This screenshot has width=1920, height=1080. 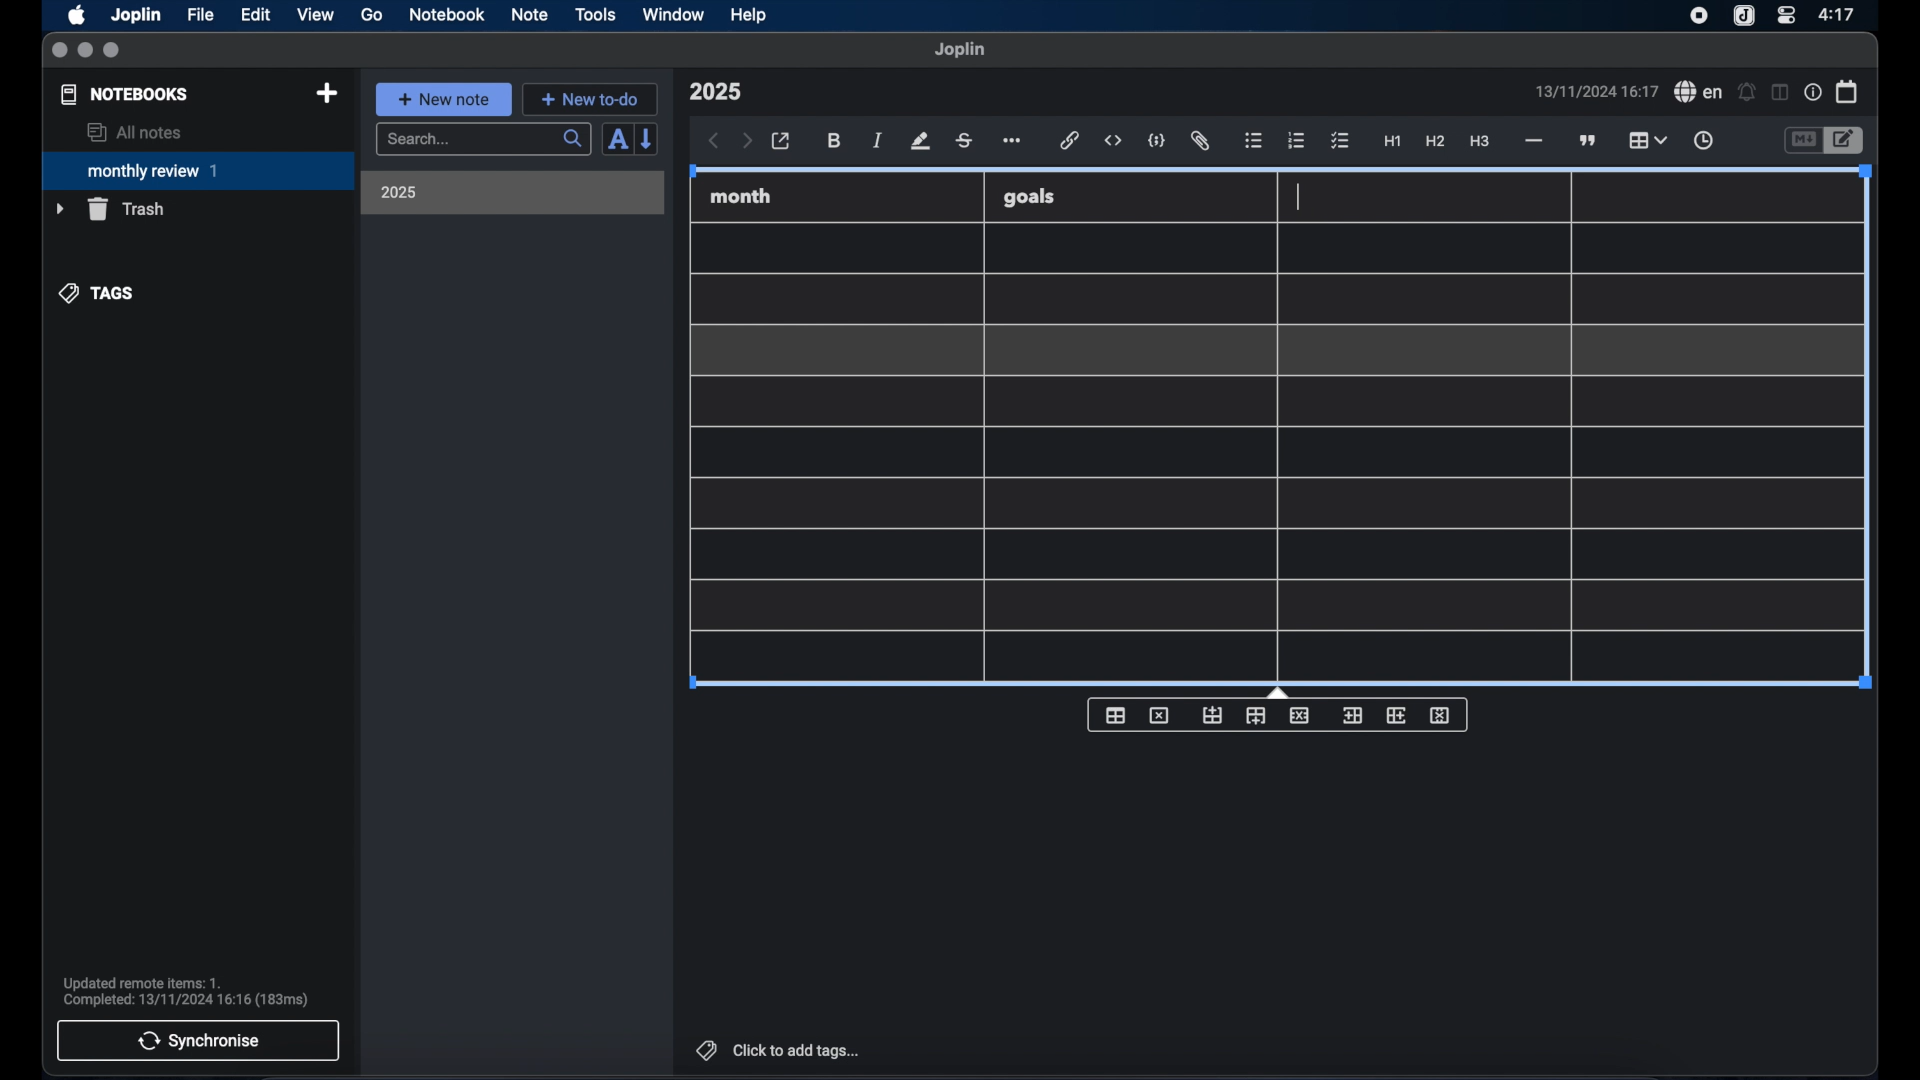 What do you see at coordinates (1785, 14) in the screenshot?
I see `control center` at bounding box center [1785, 14].